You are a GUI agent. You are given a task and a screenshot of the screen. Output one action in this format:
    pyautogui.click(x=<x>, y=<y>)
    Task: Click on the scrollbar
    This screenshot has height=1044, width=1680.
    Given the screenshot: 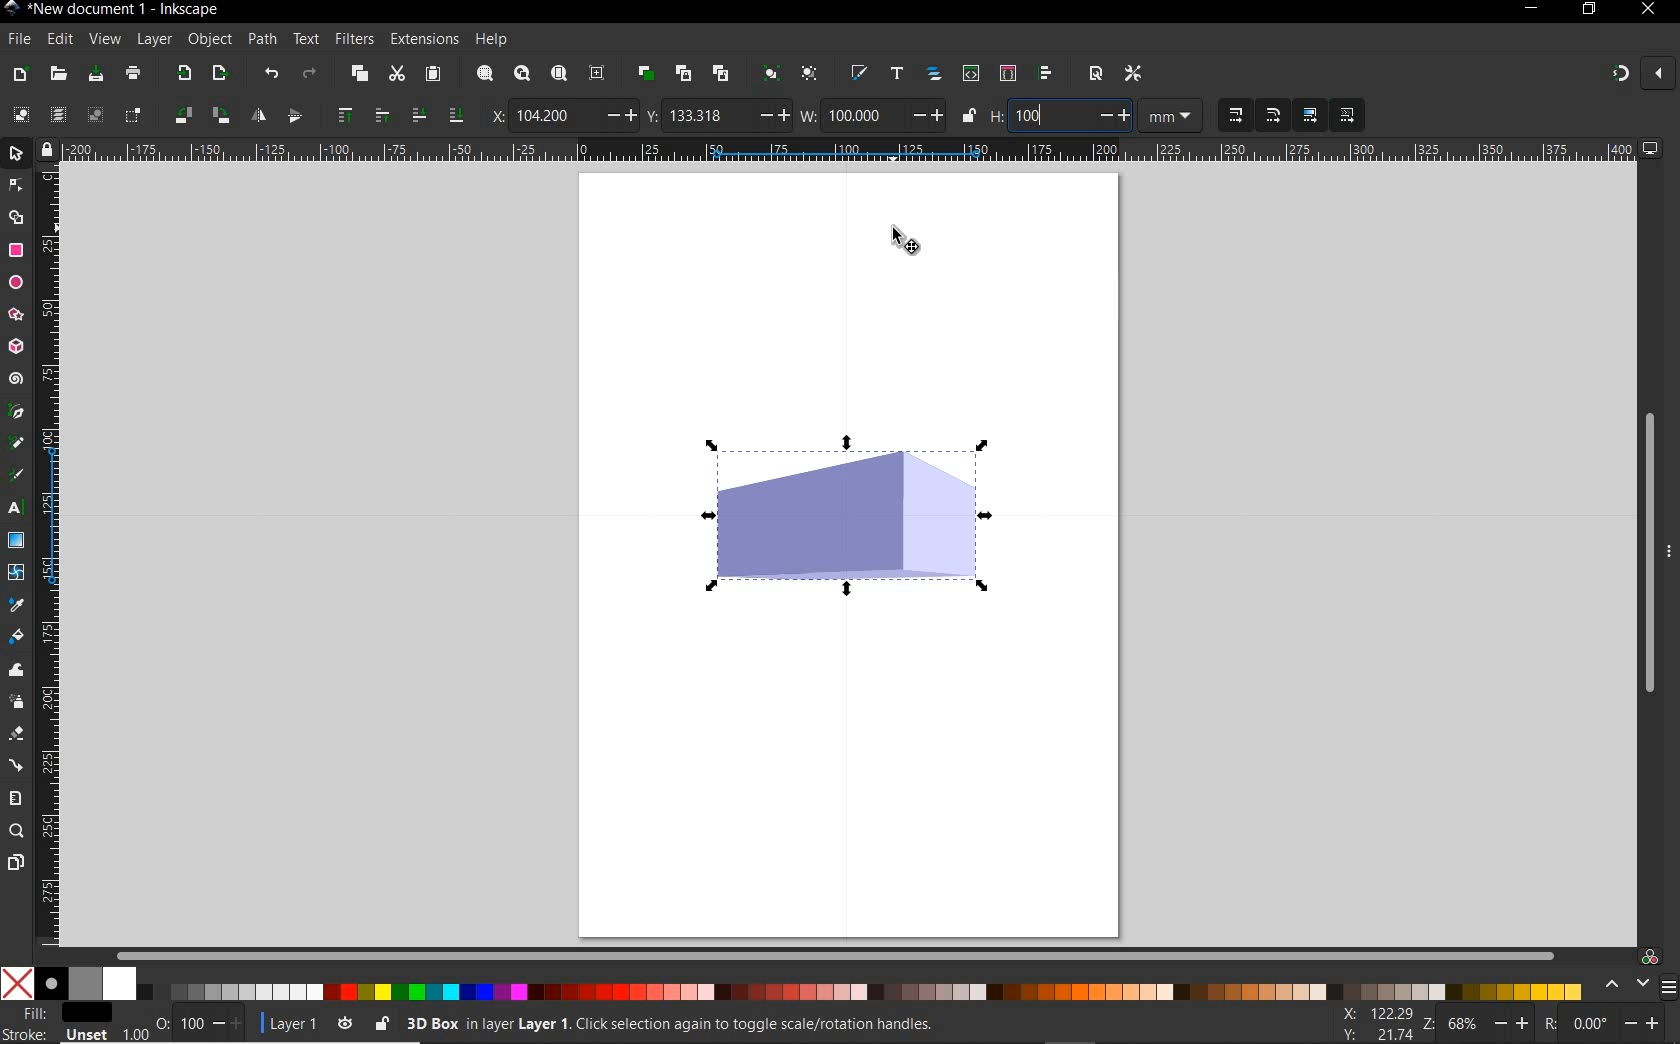 What is the action you would take?
    pyautogui.click(x=1645, y=551)
    